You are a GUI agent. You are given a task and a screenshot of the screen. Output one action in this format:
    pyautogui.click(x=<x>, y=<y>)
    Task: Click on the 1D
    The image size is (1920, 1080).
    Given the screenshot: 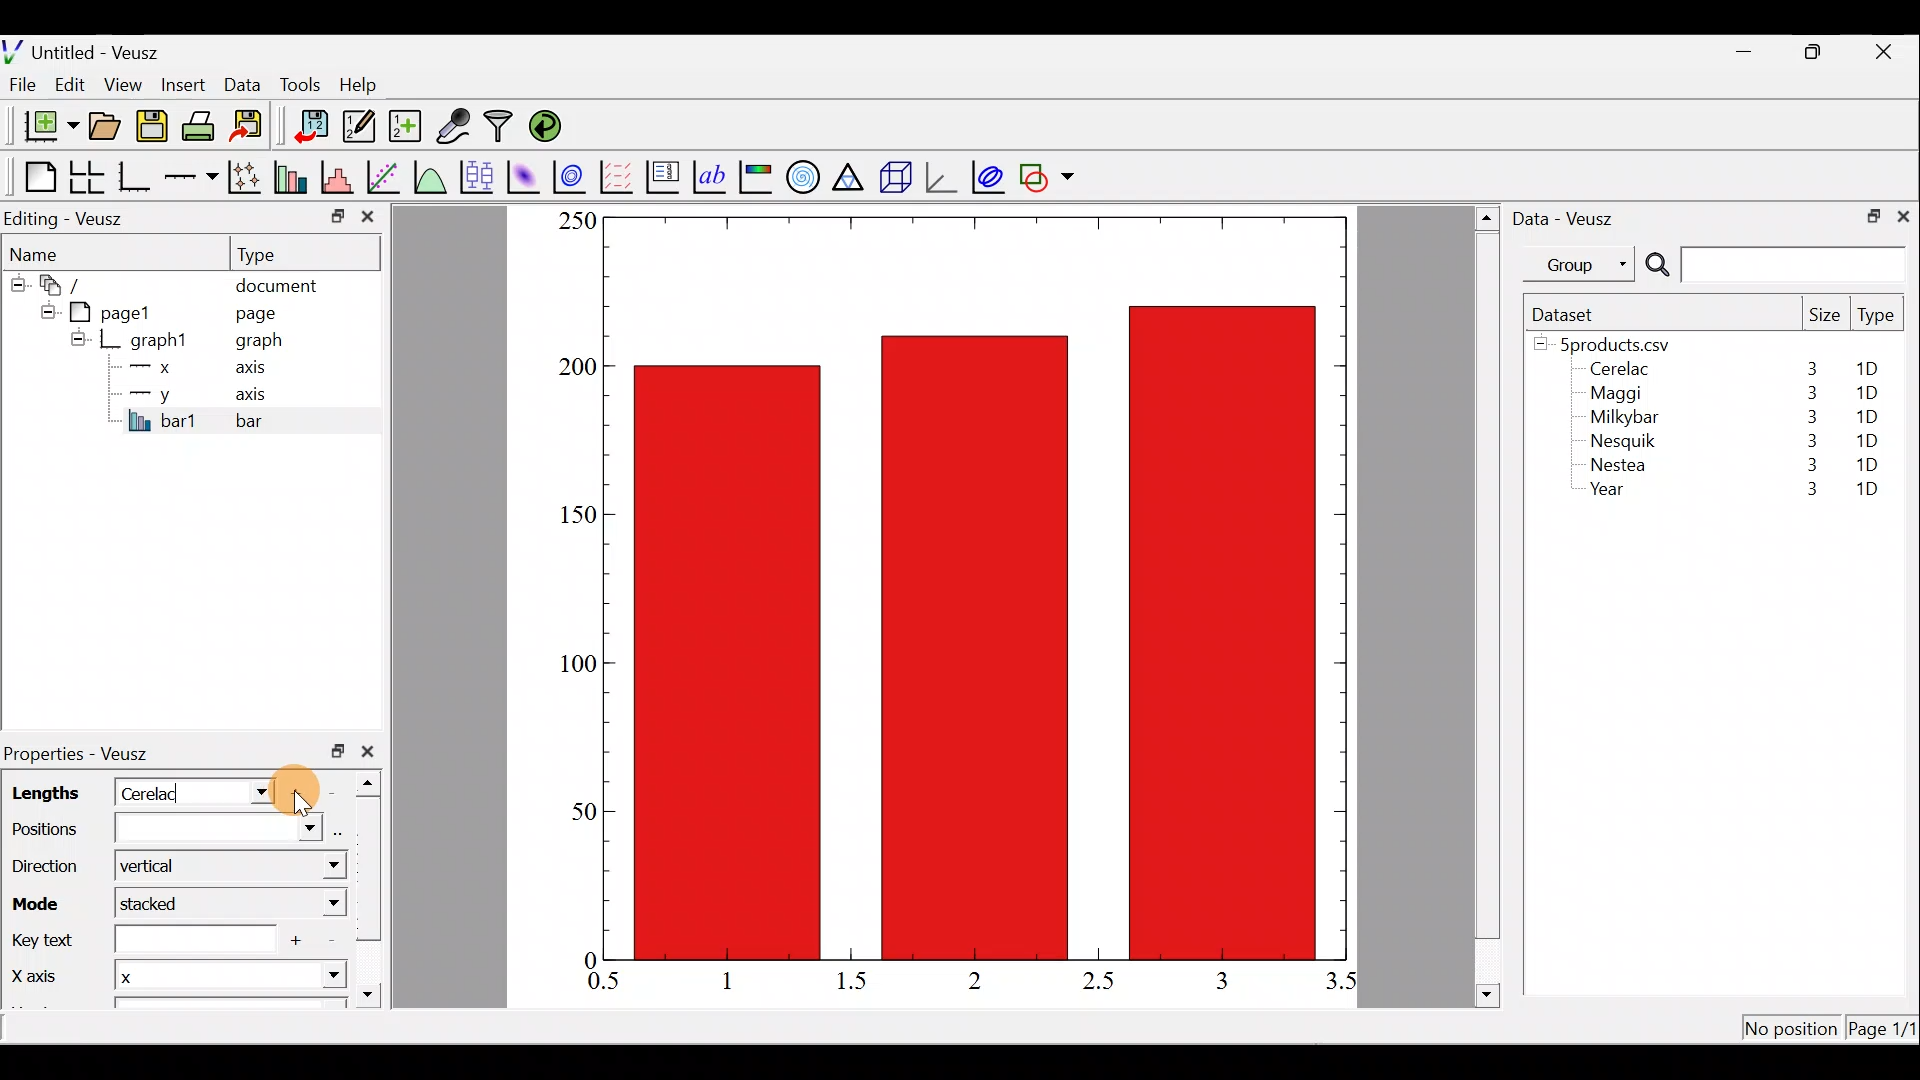 What is the action you would take?
    pyautogui.click(x=1870, y=437)
    